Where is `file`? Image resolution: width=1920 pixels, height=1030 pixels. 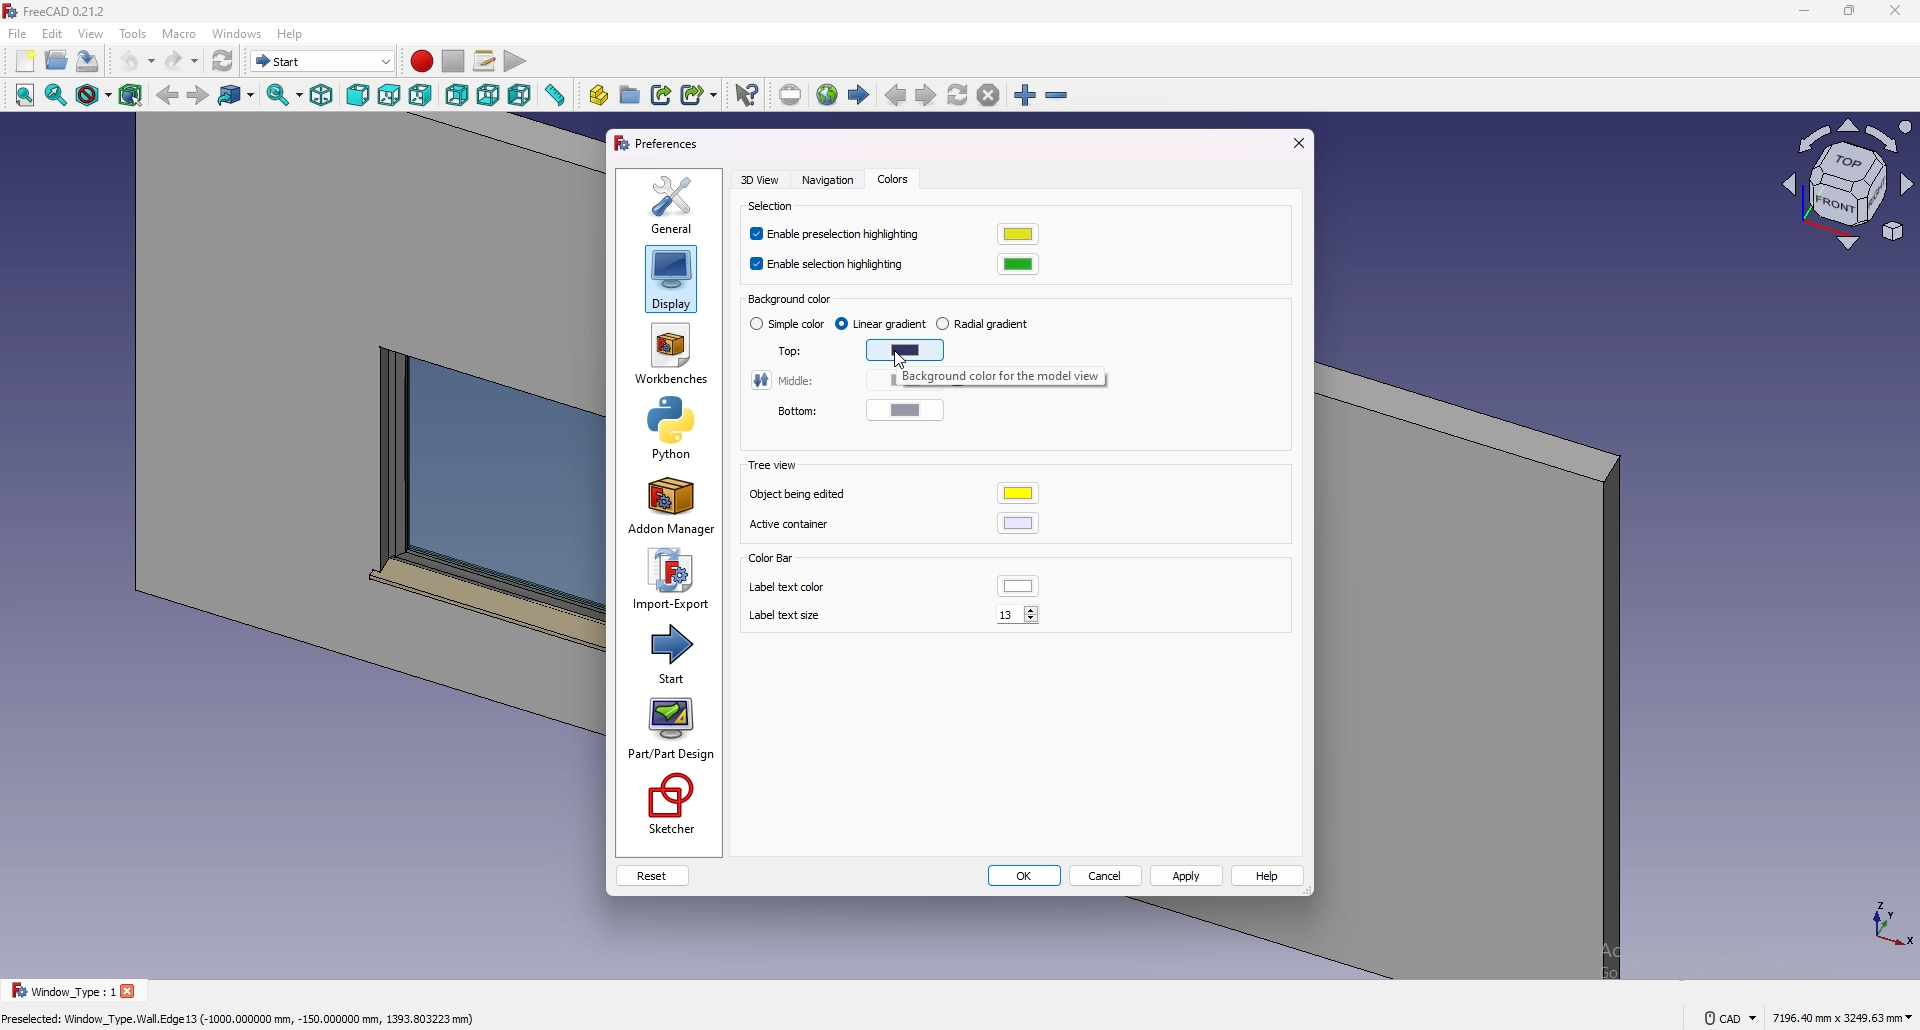 file is located at coordinates (18, 34).